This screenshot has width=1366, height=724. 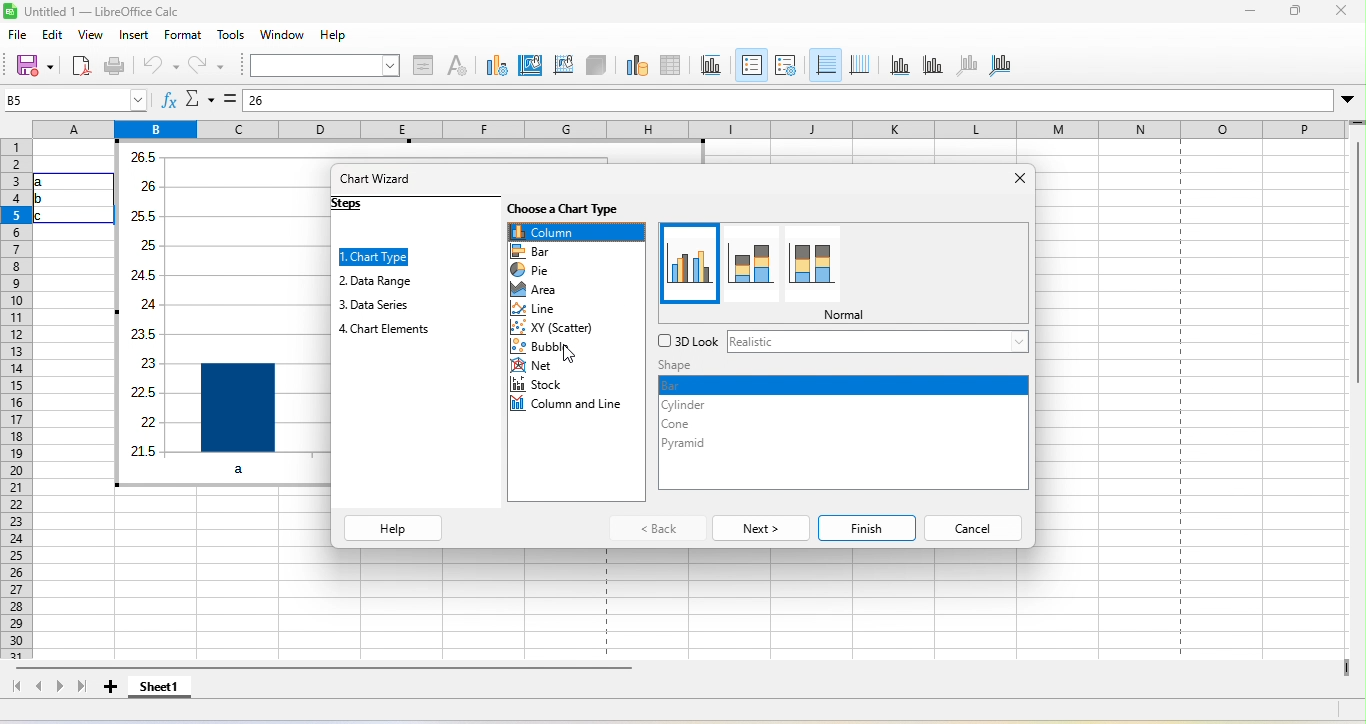 I want to click on horizontal scroll bar, so click(x=333, y=670).